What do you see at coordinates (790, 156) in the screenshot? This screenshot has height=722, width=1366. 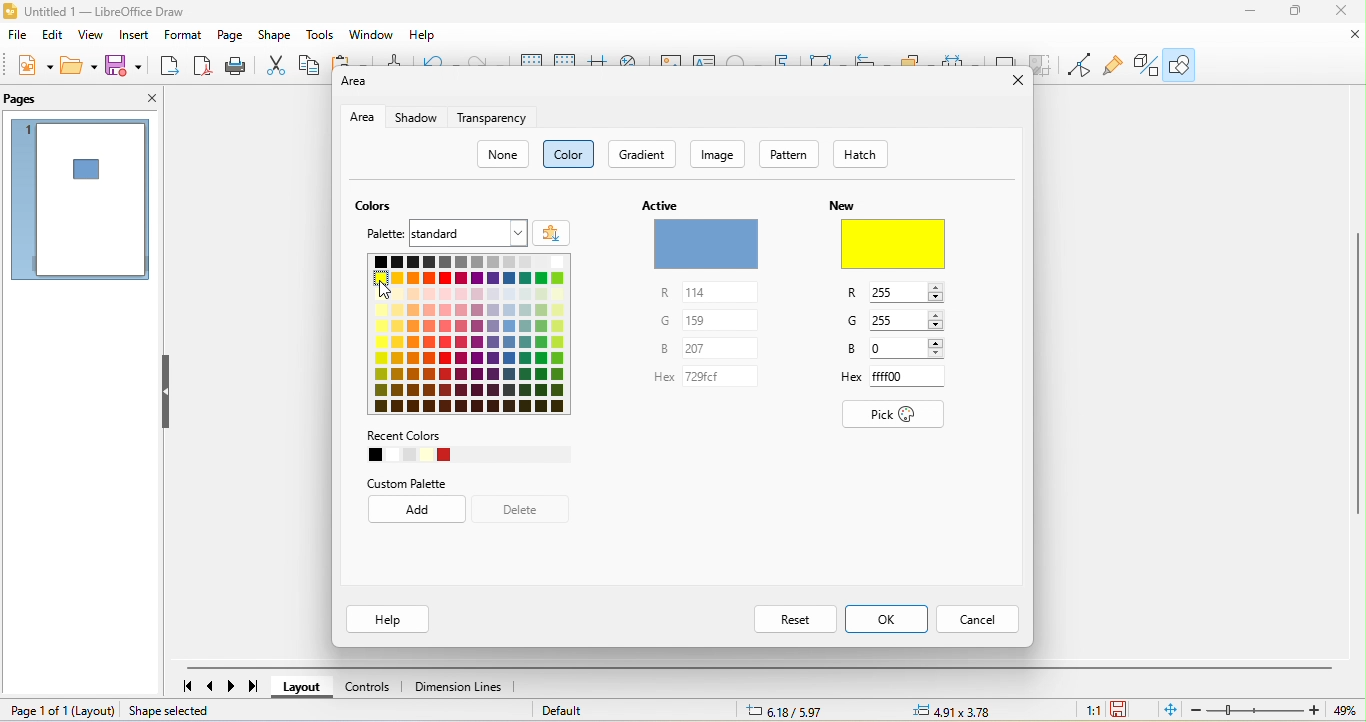 I see `pattern` at bounding box center [790, 156].